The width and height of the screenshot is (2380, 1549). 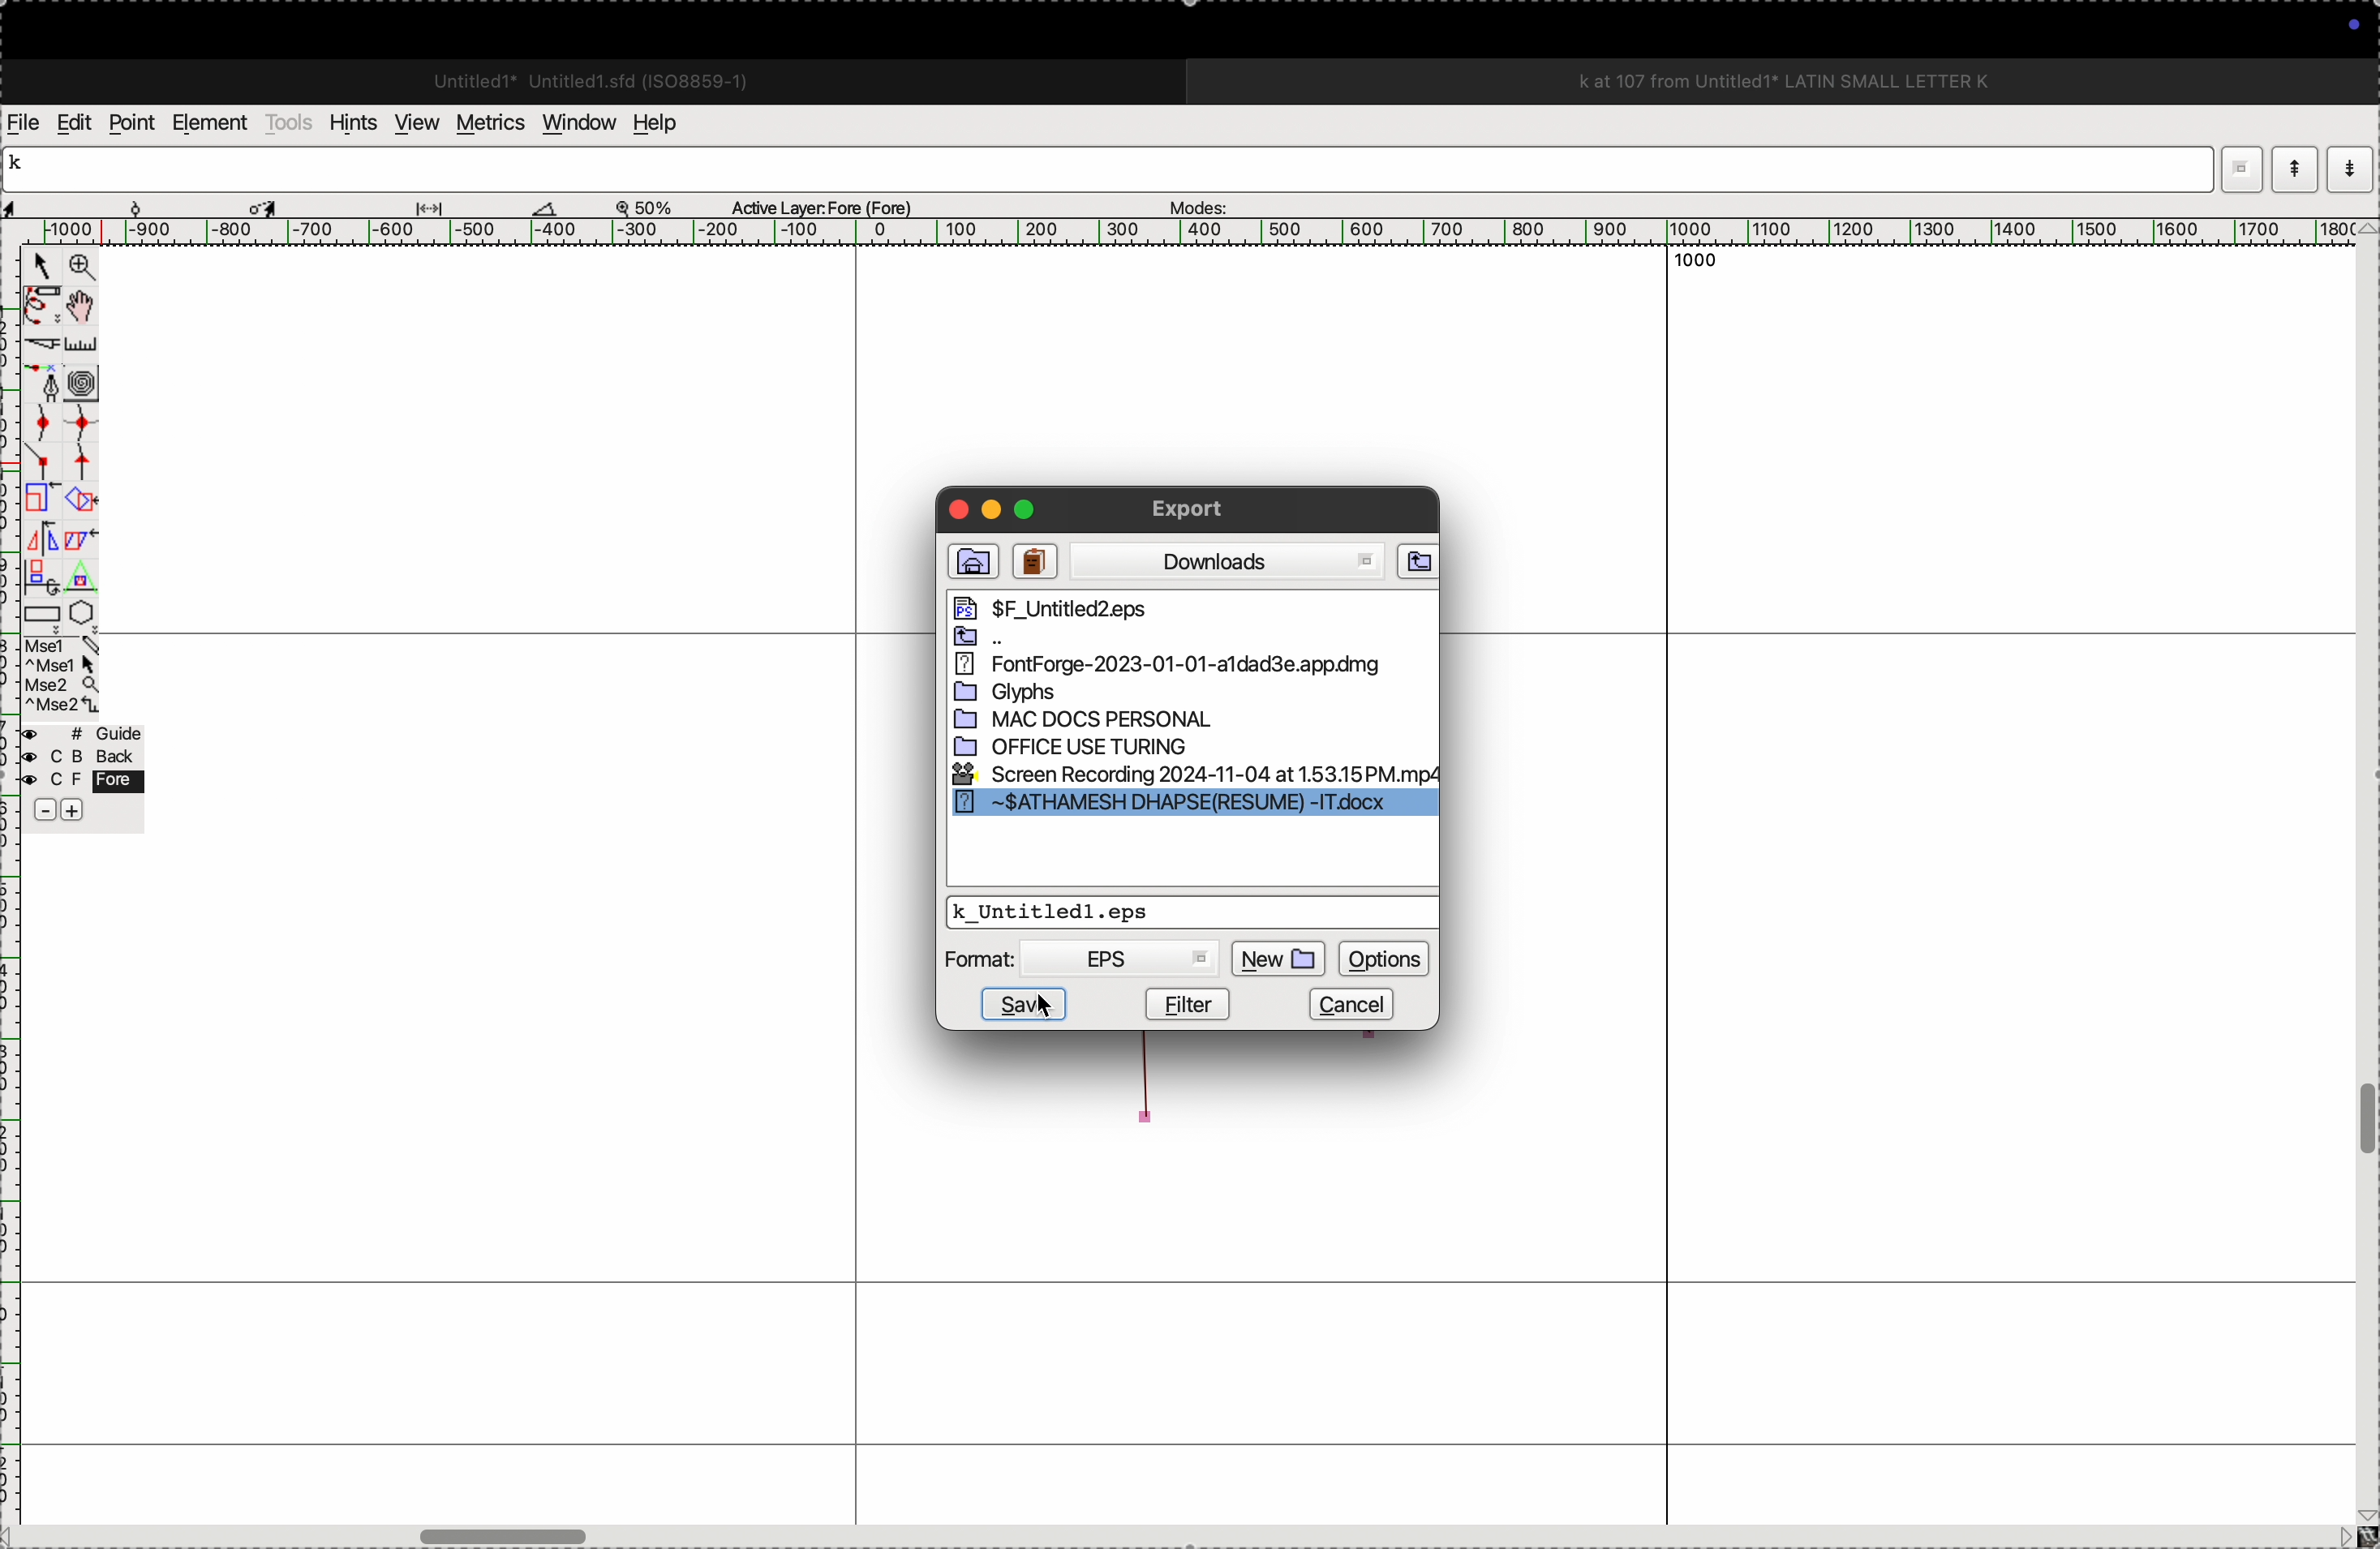 I want to click on format, so click(x=984, y=959).